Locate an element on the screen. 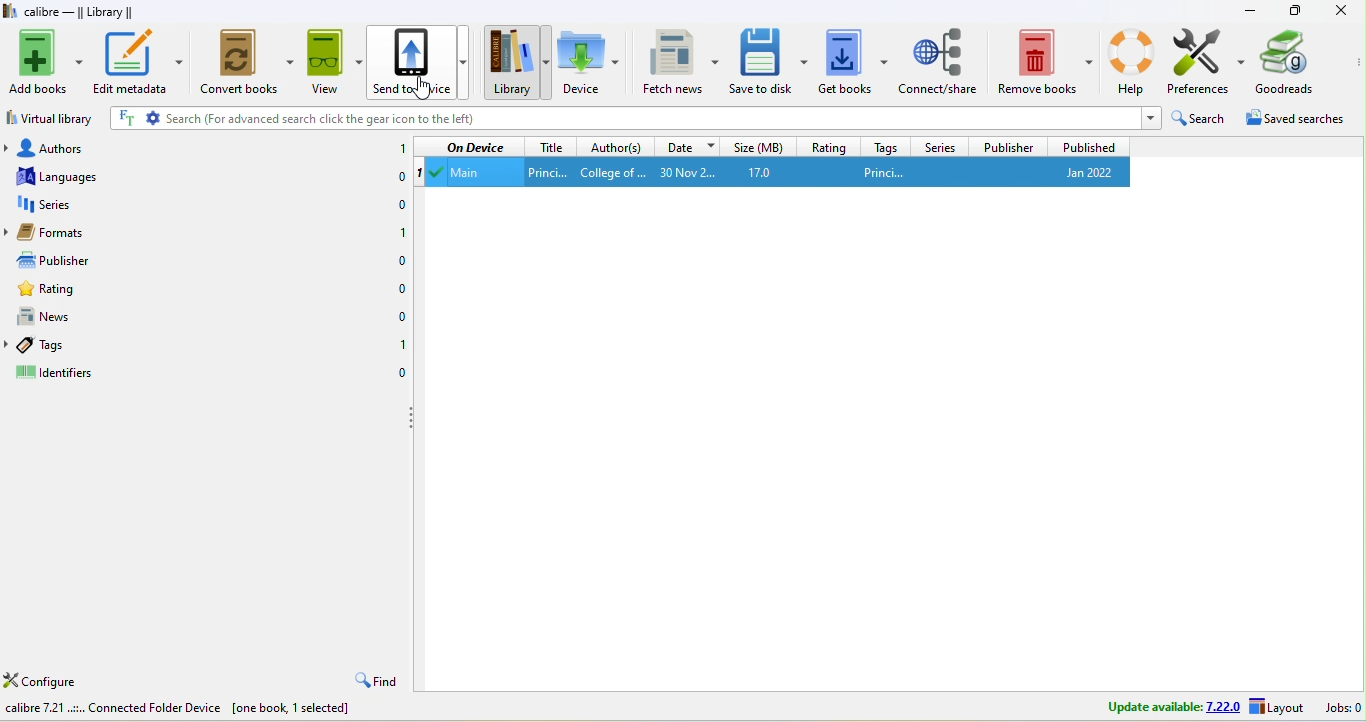 This screenshot has width=1366, height=722. 1 is located at coordinates (394, 149).